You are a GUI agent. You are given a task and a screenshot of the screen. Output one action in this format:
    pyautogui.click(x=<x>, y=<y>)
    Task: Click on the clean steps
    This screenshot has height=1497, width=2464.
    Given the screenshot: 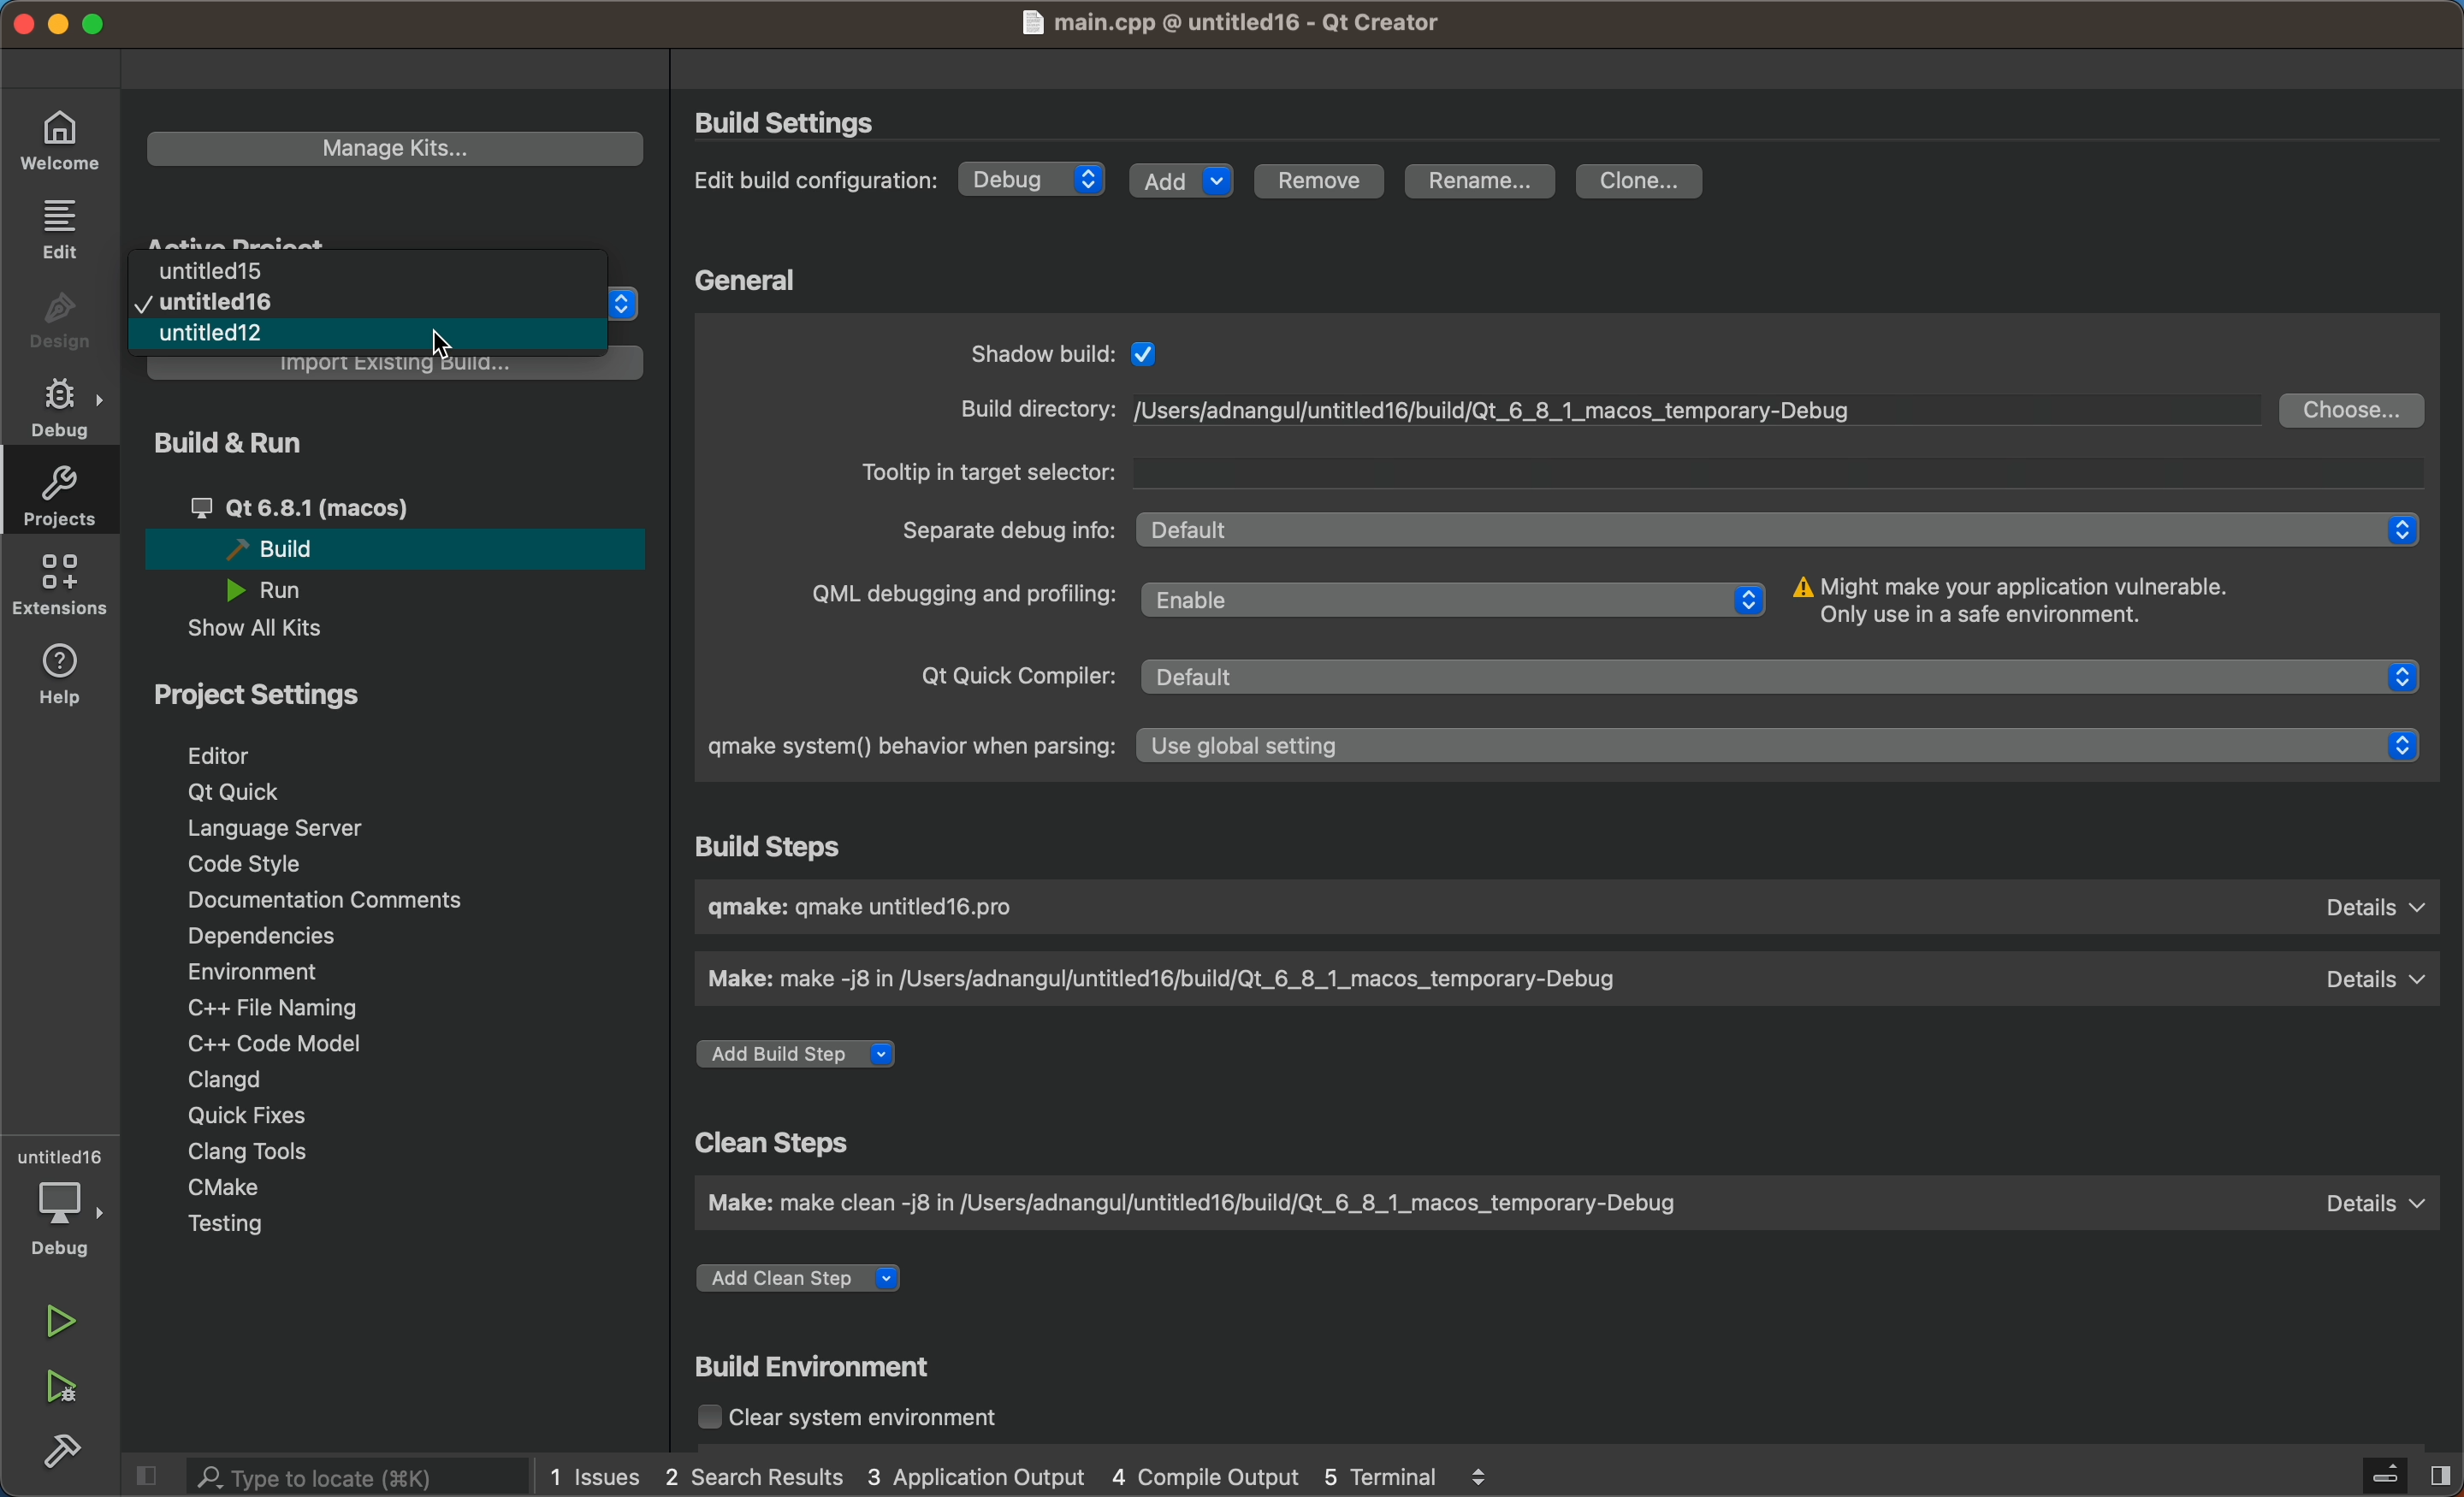 What is the action you would take?
    pyautogui.click(x=1554, y=1204)
    